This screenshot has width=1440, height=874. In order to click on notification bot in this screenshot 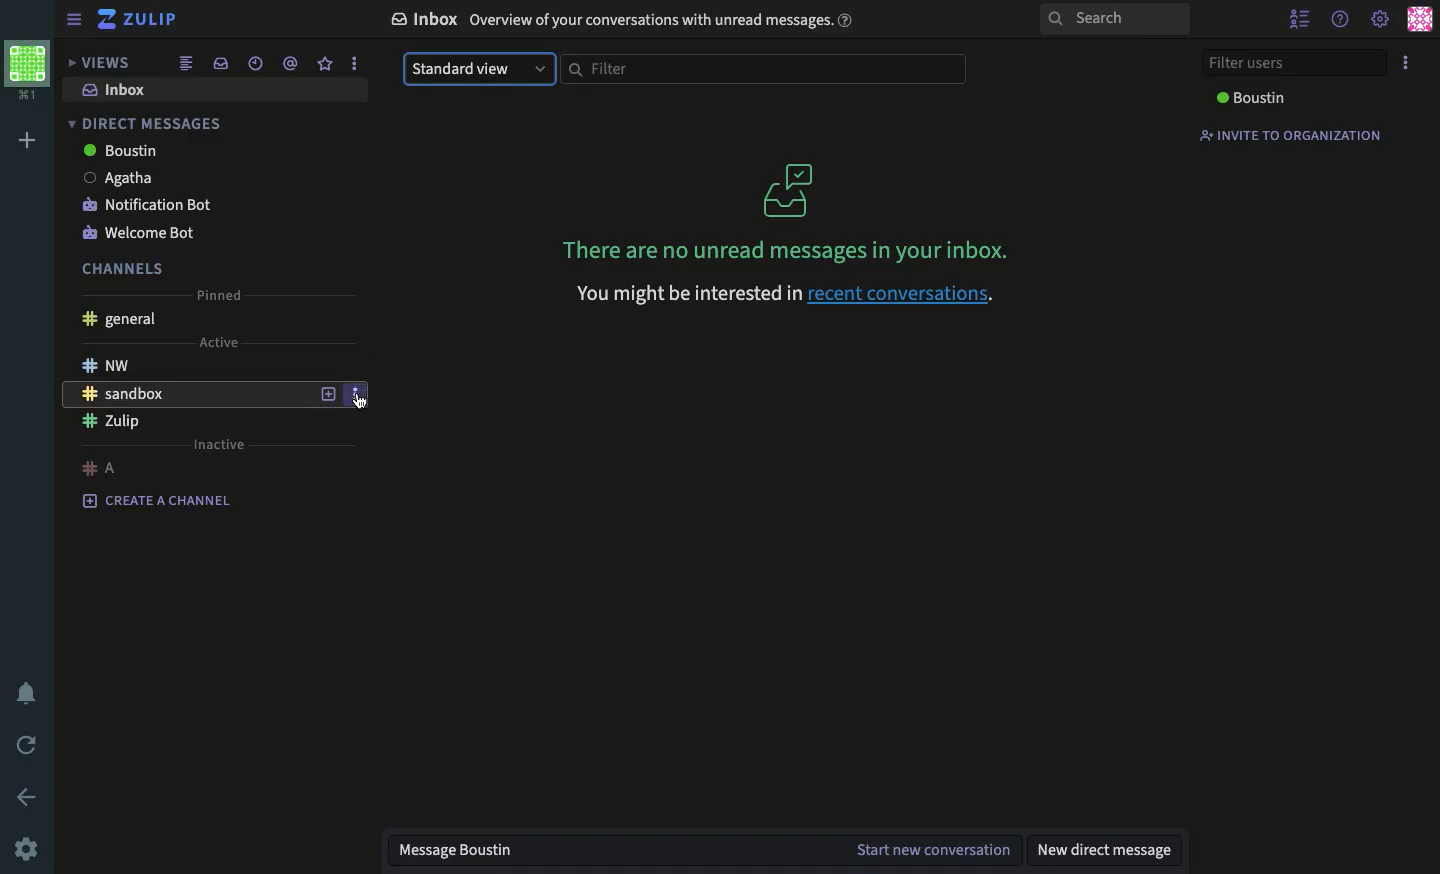, I will do `click(148, 207)`.